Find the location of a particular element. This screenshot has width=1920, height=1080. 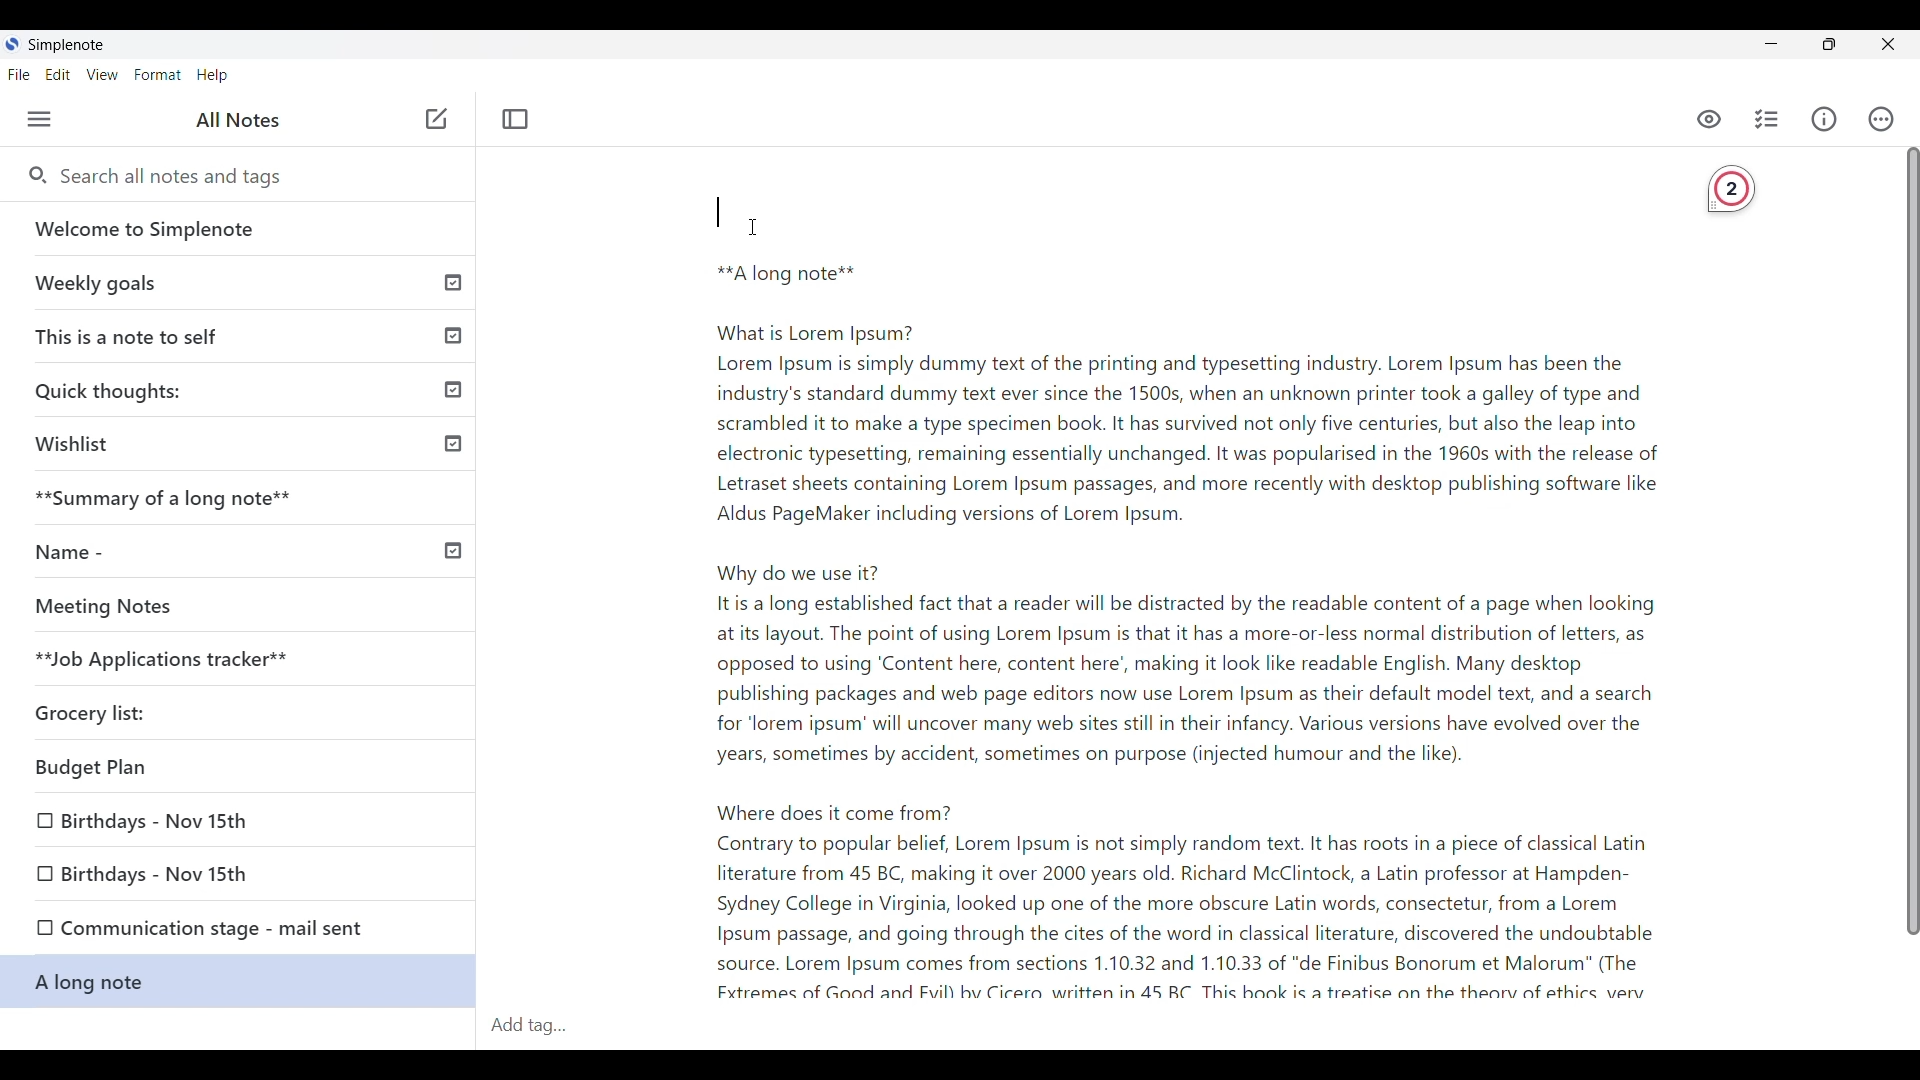

Menu is located at coordinates (40, 119).